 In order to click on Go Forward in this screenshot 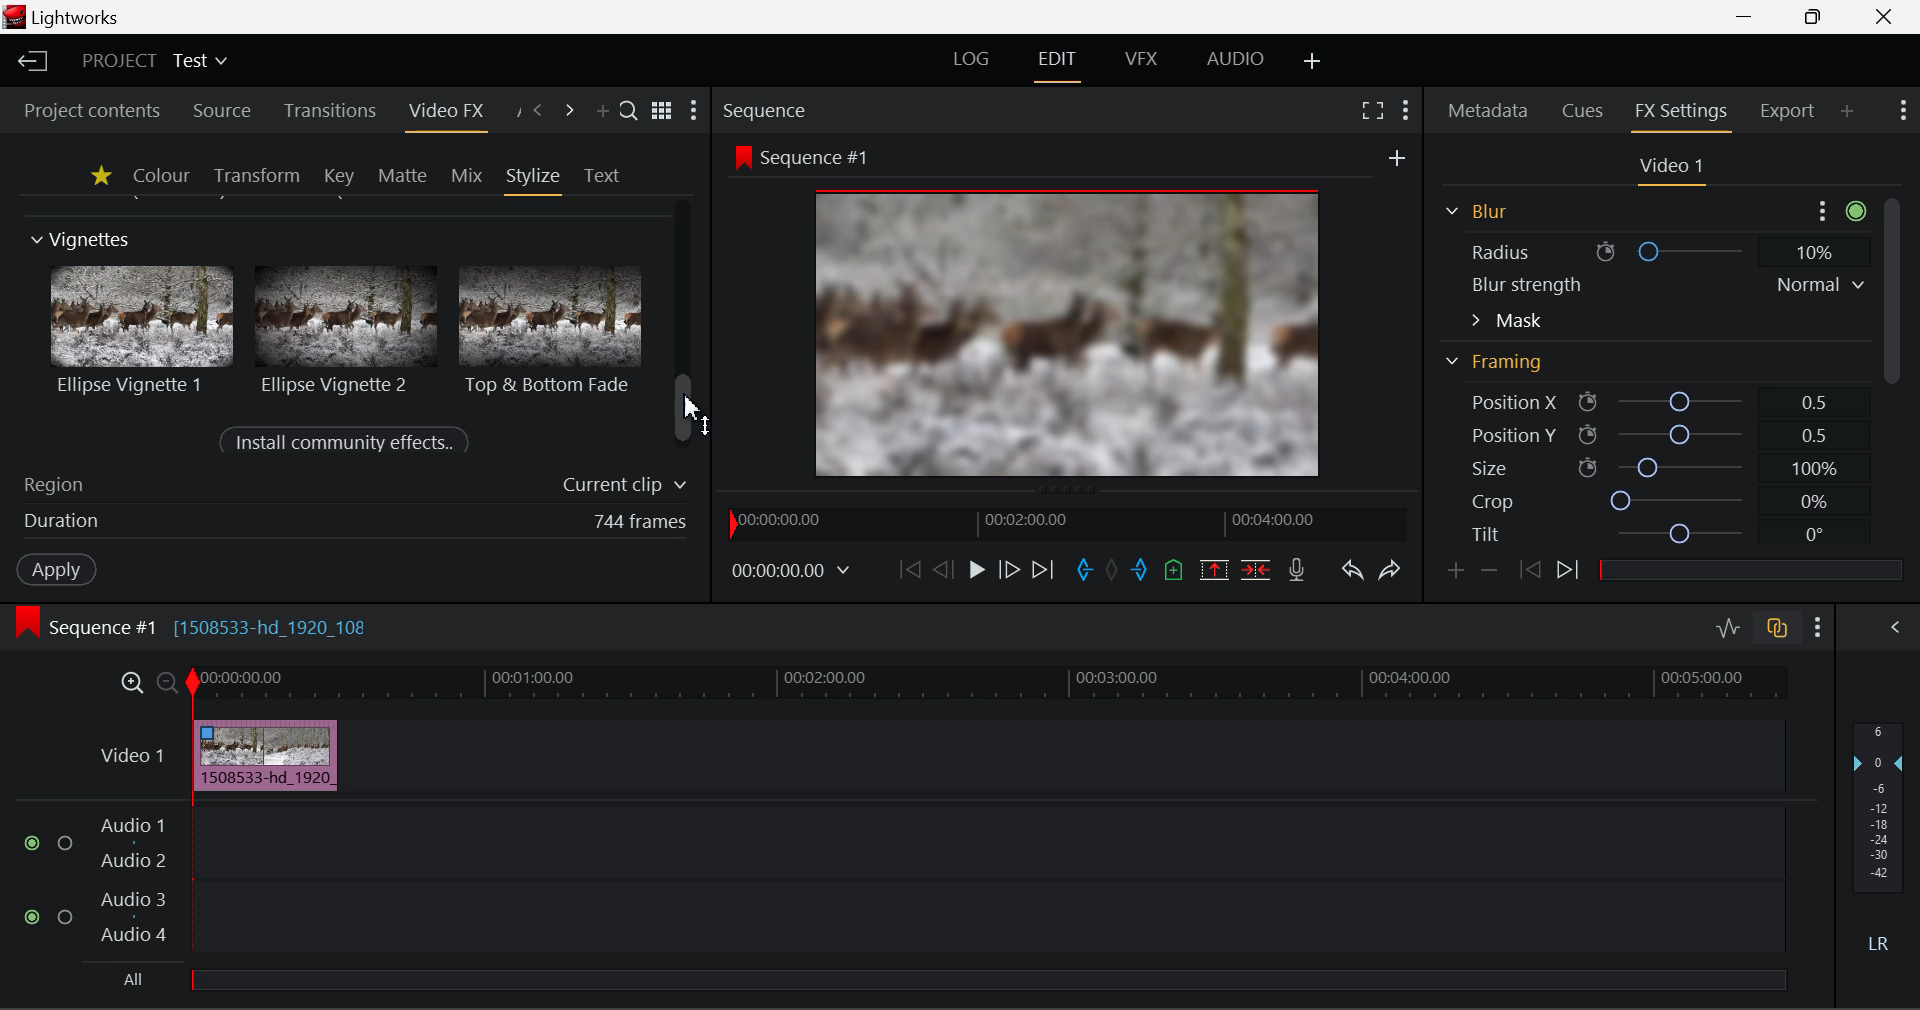, I will do `click(1009, 570)`.